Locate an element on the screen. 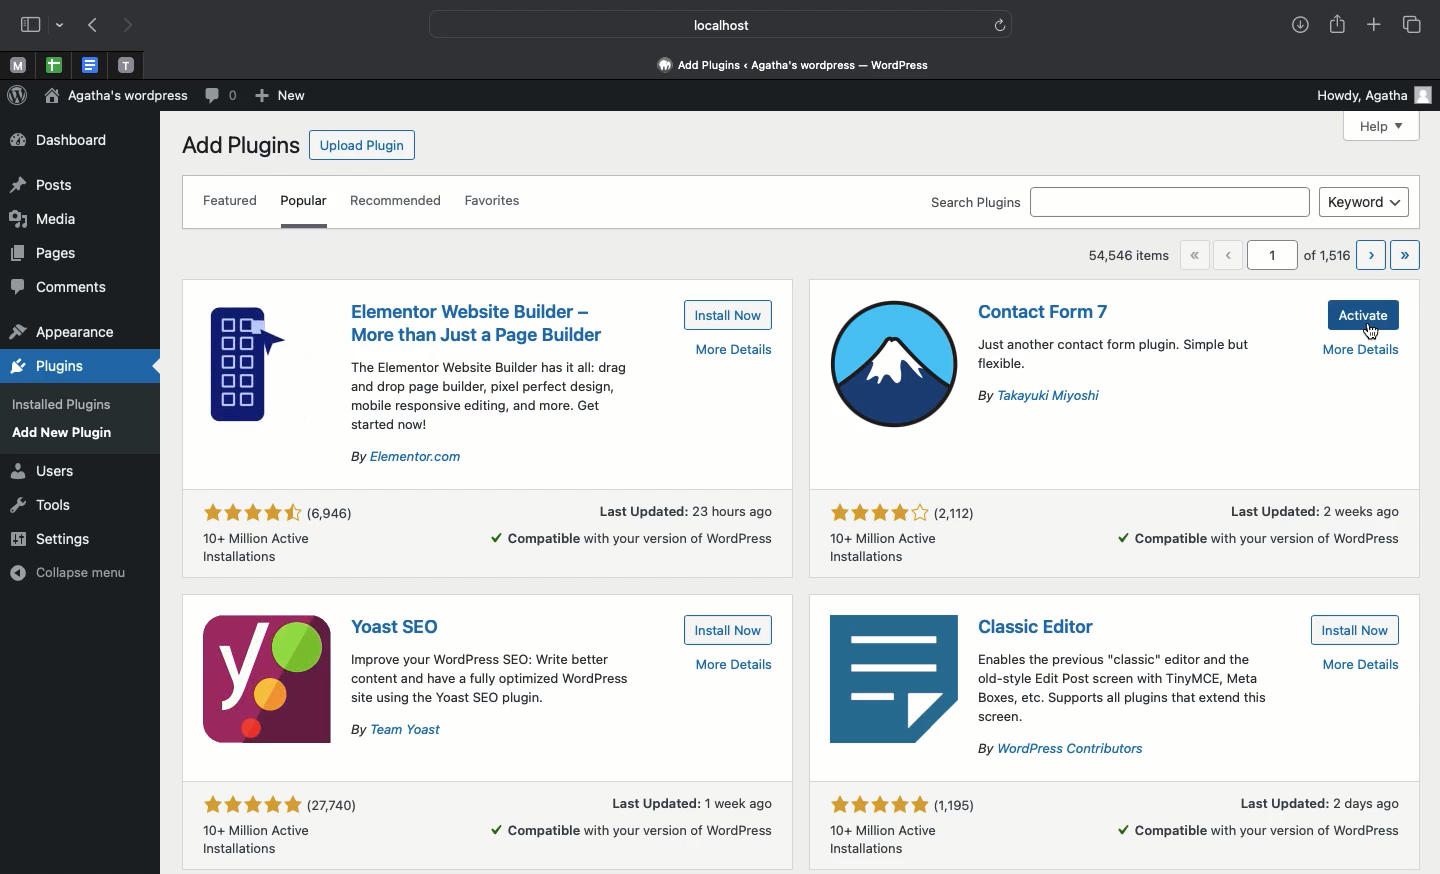 The height and width of the screenshot is (874, 1440). Install now is located at coordinates (1354, 629).